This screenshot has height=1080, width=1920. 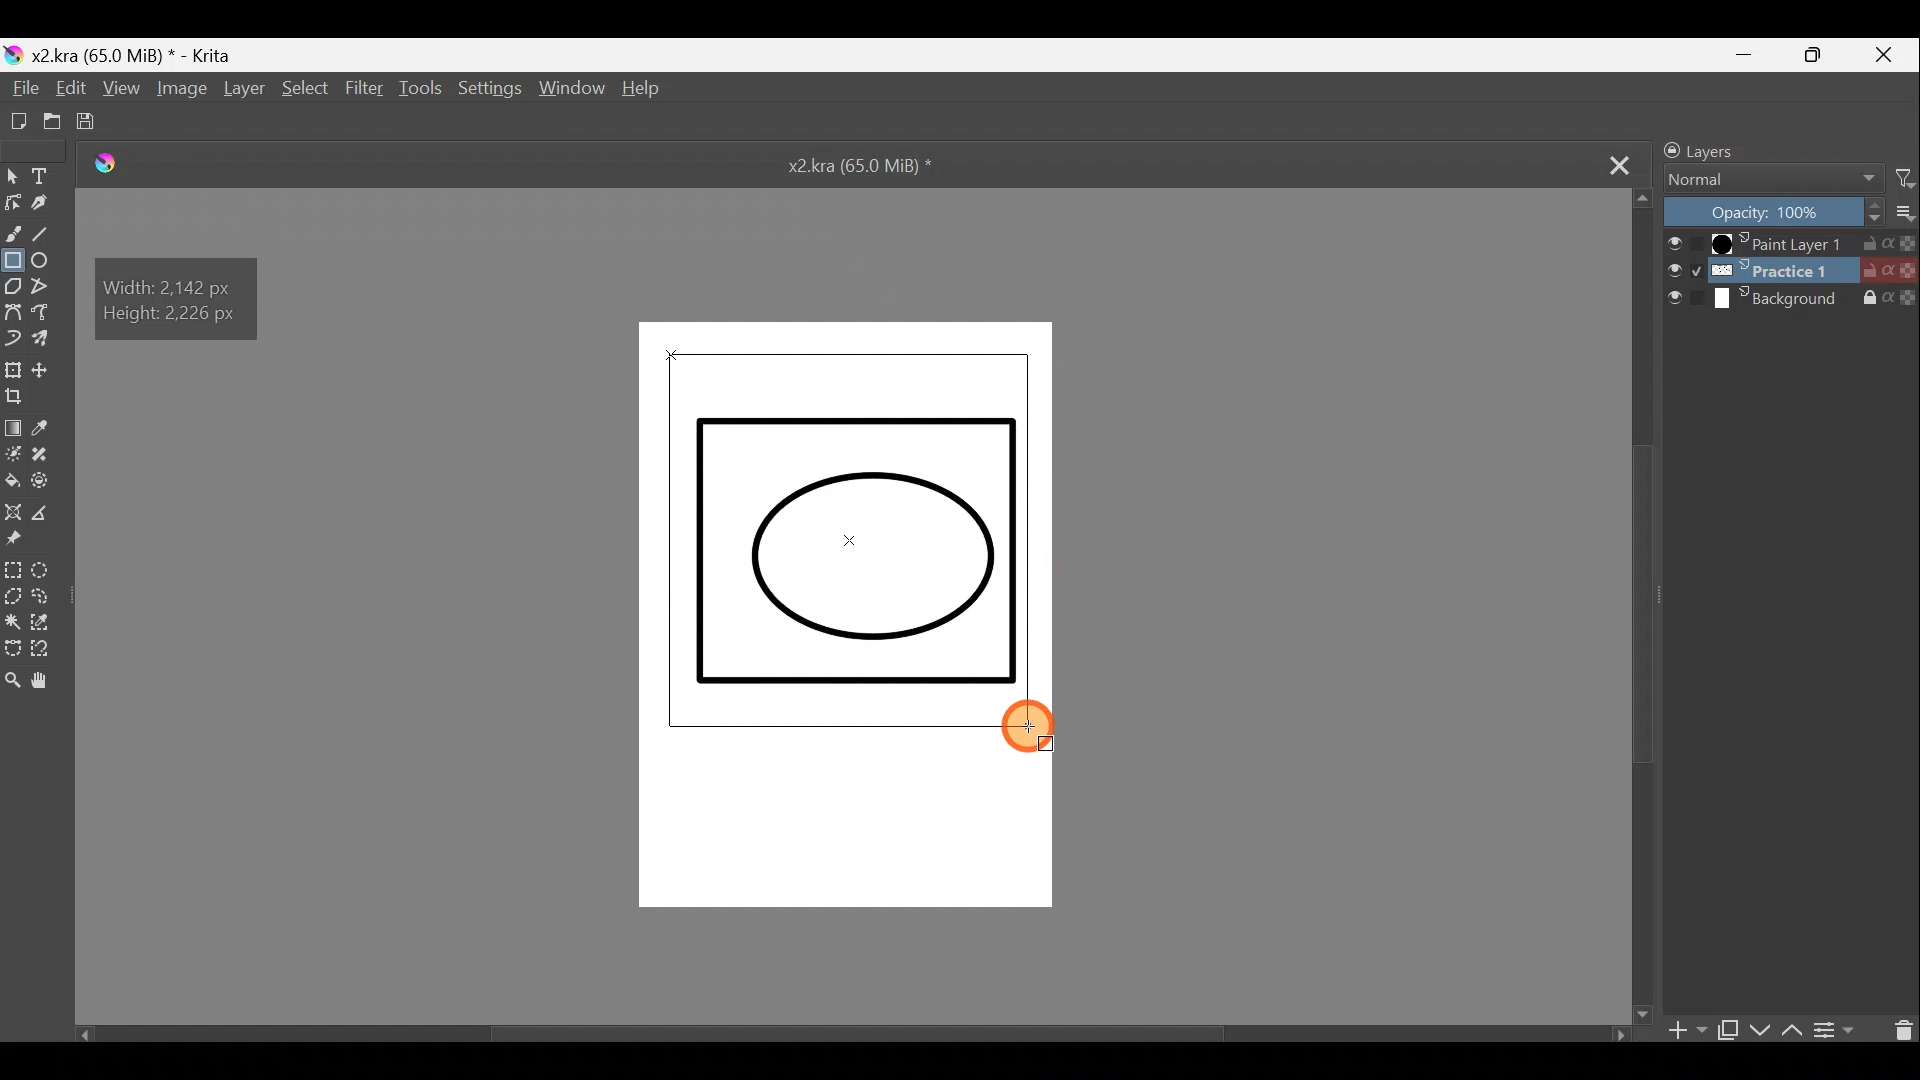 What do you see at coordinates (57, 428) in the screenshot?
I see `Sample a colour from image/current layer` at bounding box center [57, 428].